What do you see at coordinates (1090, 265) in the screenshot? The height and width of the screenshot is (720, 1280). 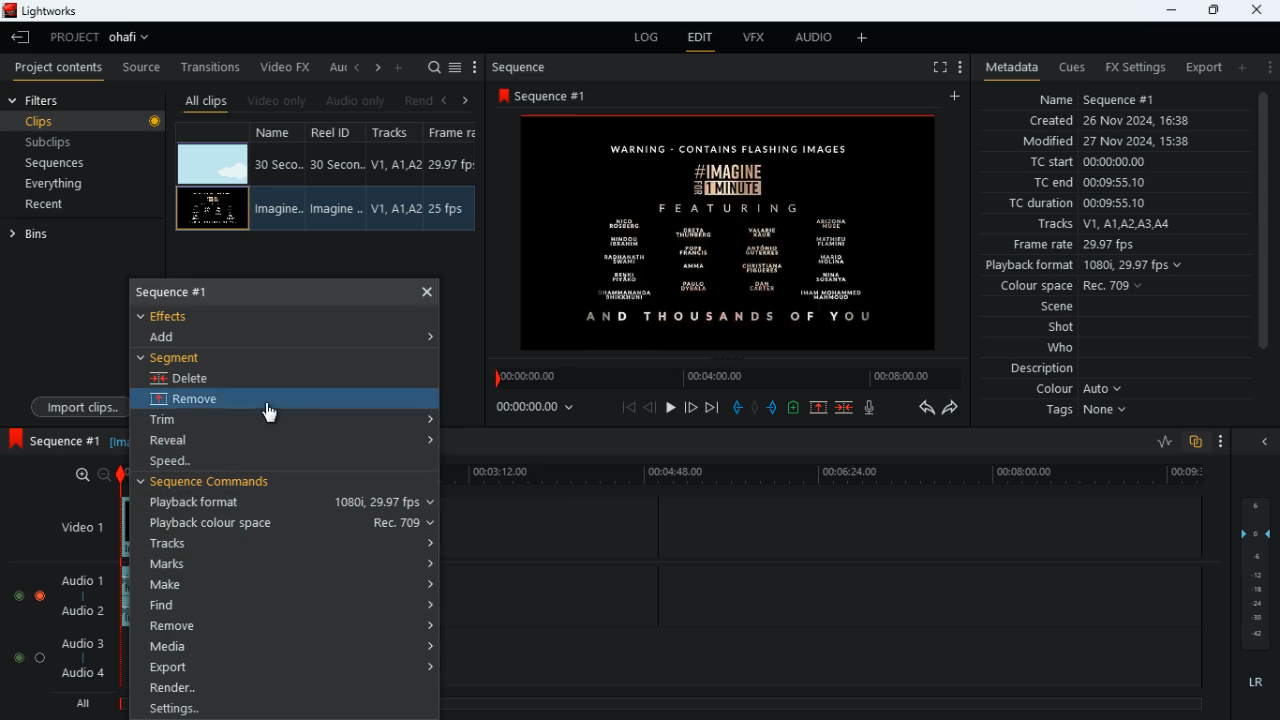 I see `playback format` at bounding box center [1090, 265].